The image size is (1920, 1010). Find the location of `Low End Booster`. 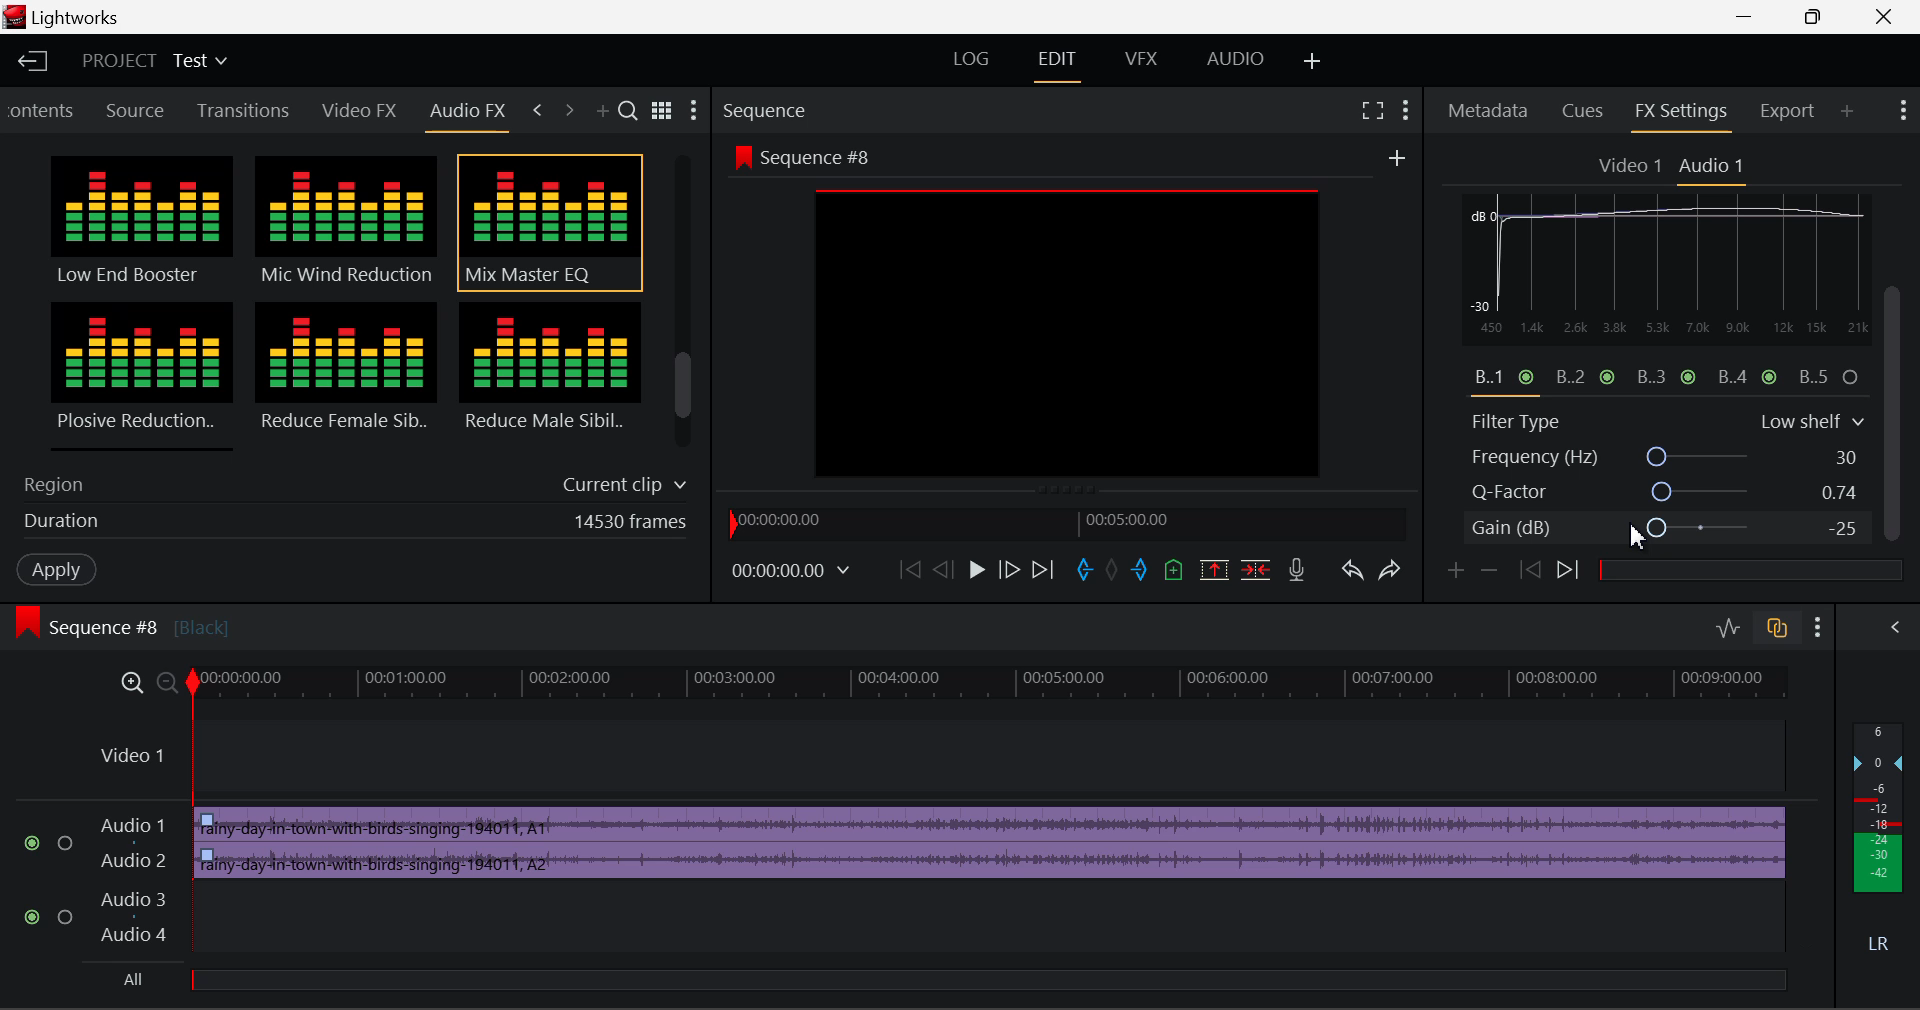

Low End Booster is located at coordinates (139, 222).